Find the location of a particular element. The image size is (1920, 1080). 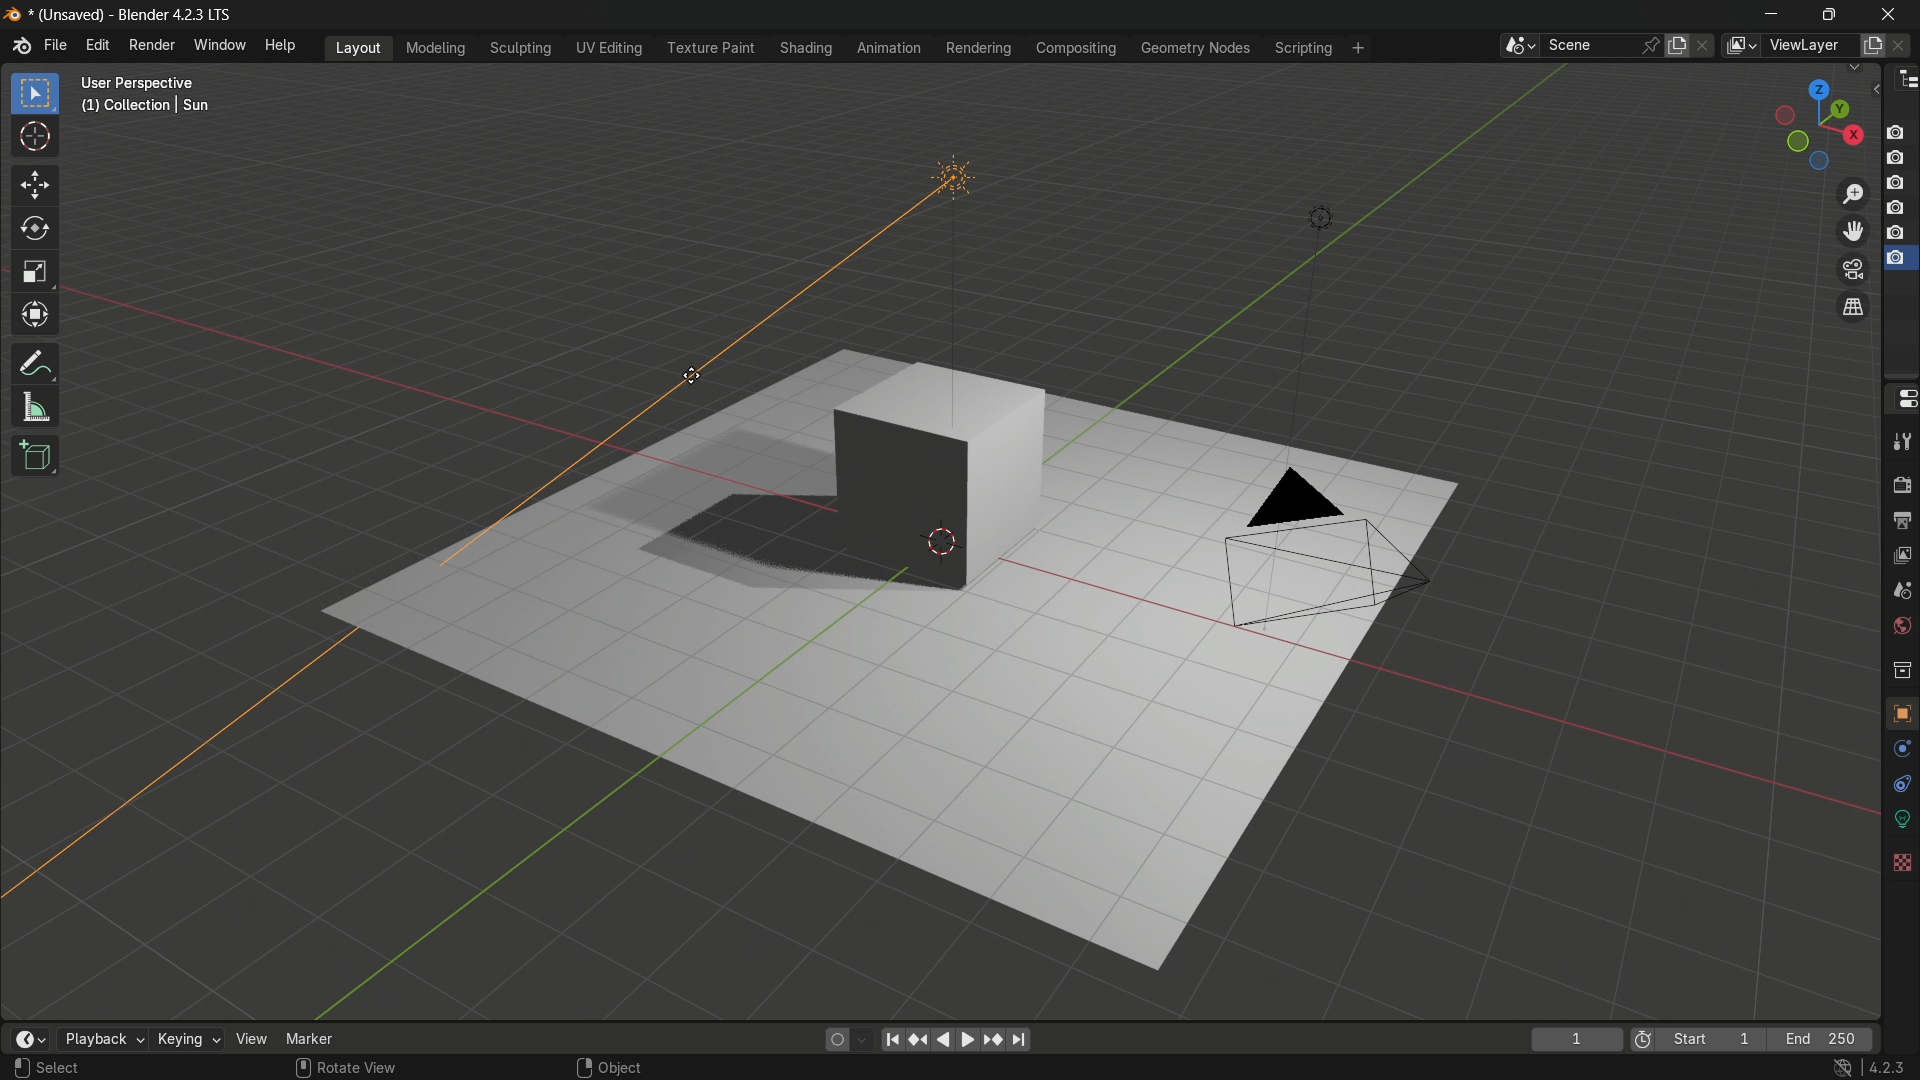

auto keyframing is located at coordinates (862, 1041).